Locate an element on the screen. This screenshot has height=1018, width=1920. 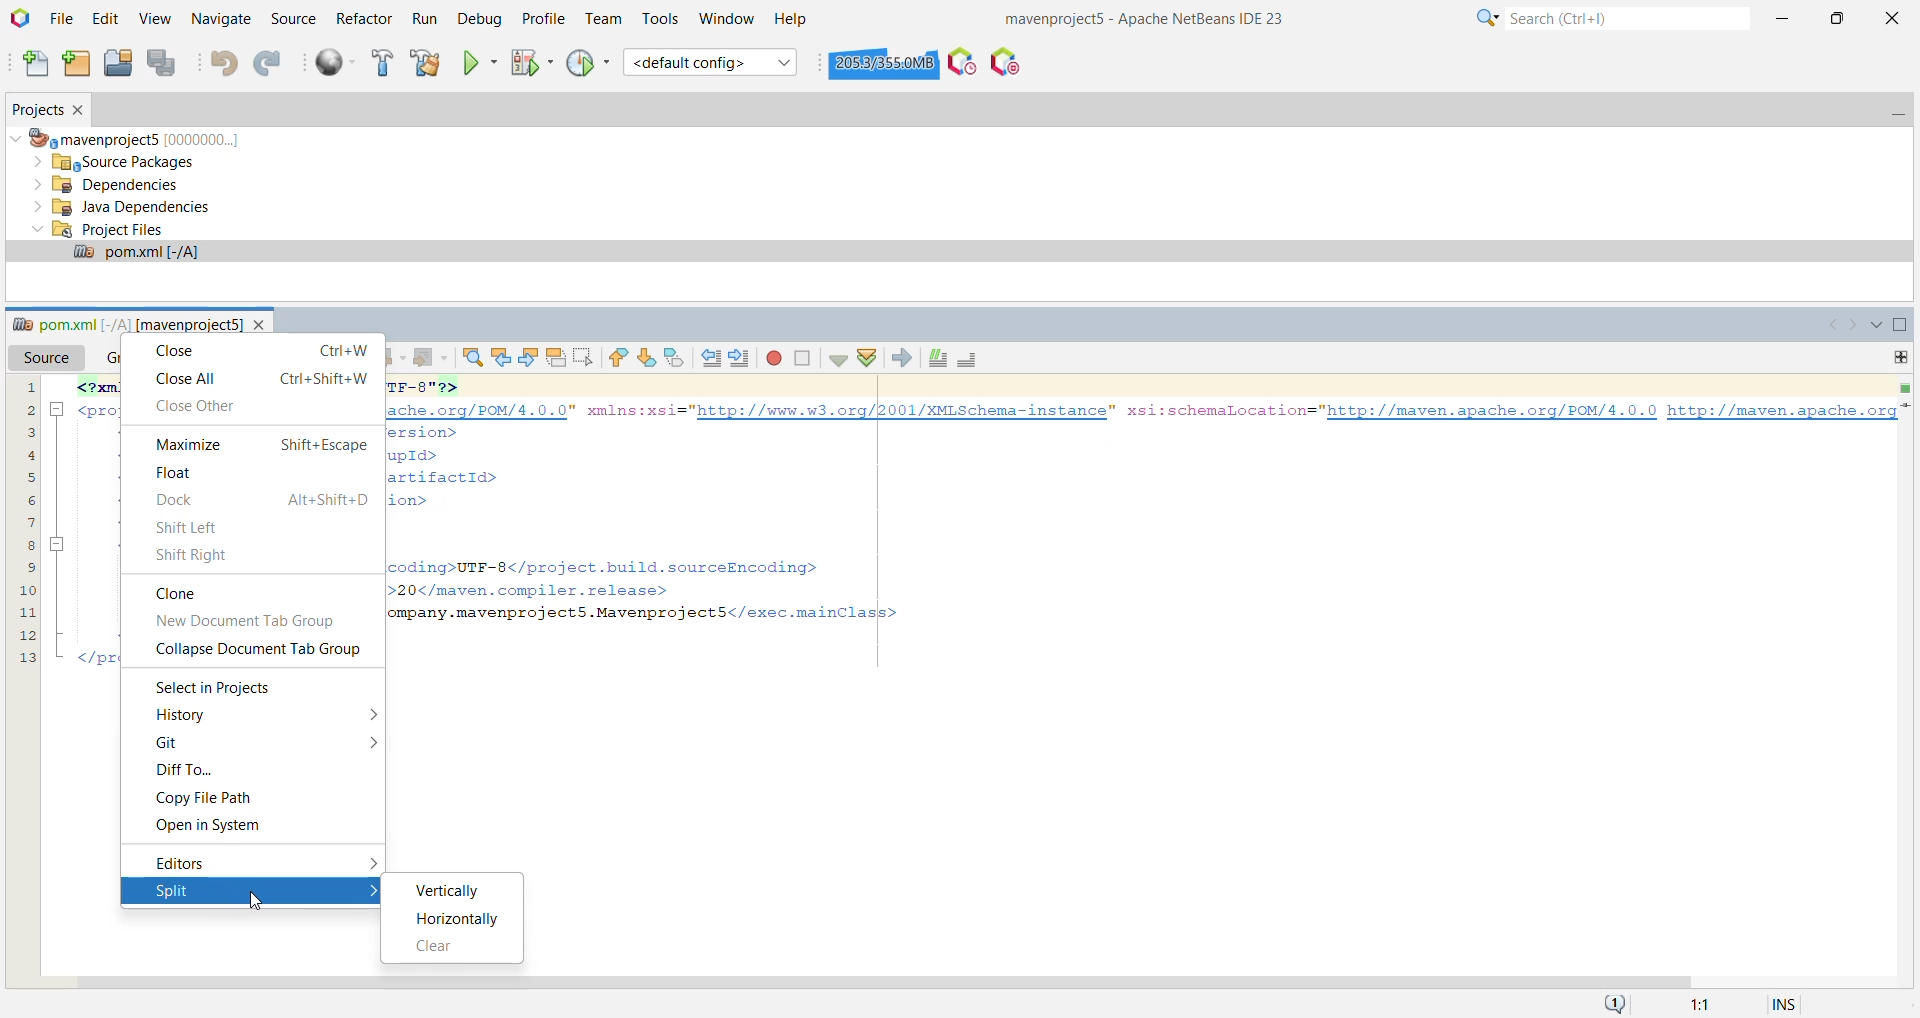
Undo is located at coordinates (223, 65).